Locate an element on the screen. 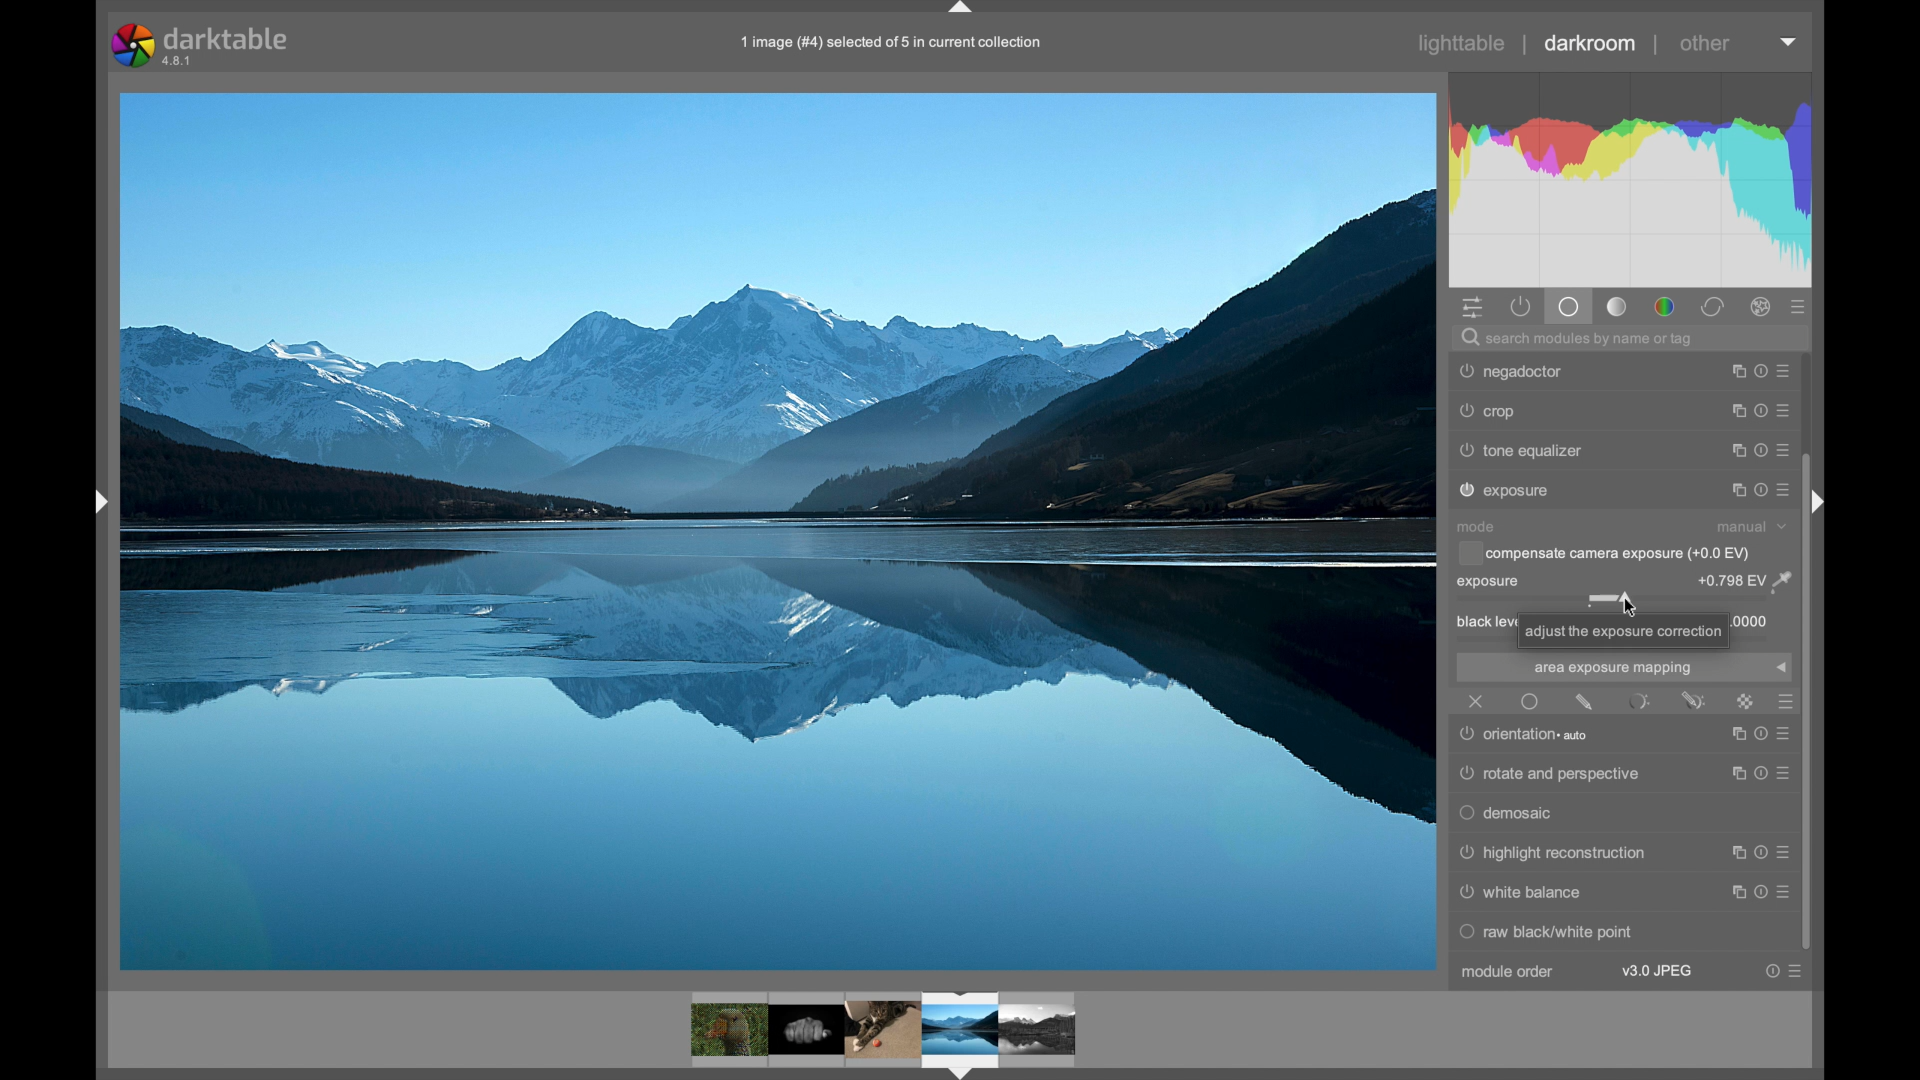 This screenshot has width=1920, height=1080. filename is located at coordinates (892, 42).